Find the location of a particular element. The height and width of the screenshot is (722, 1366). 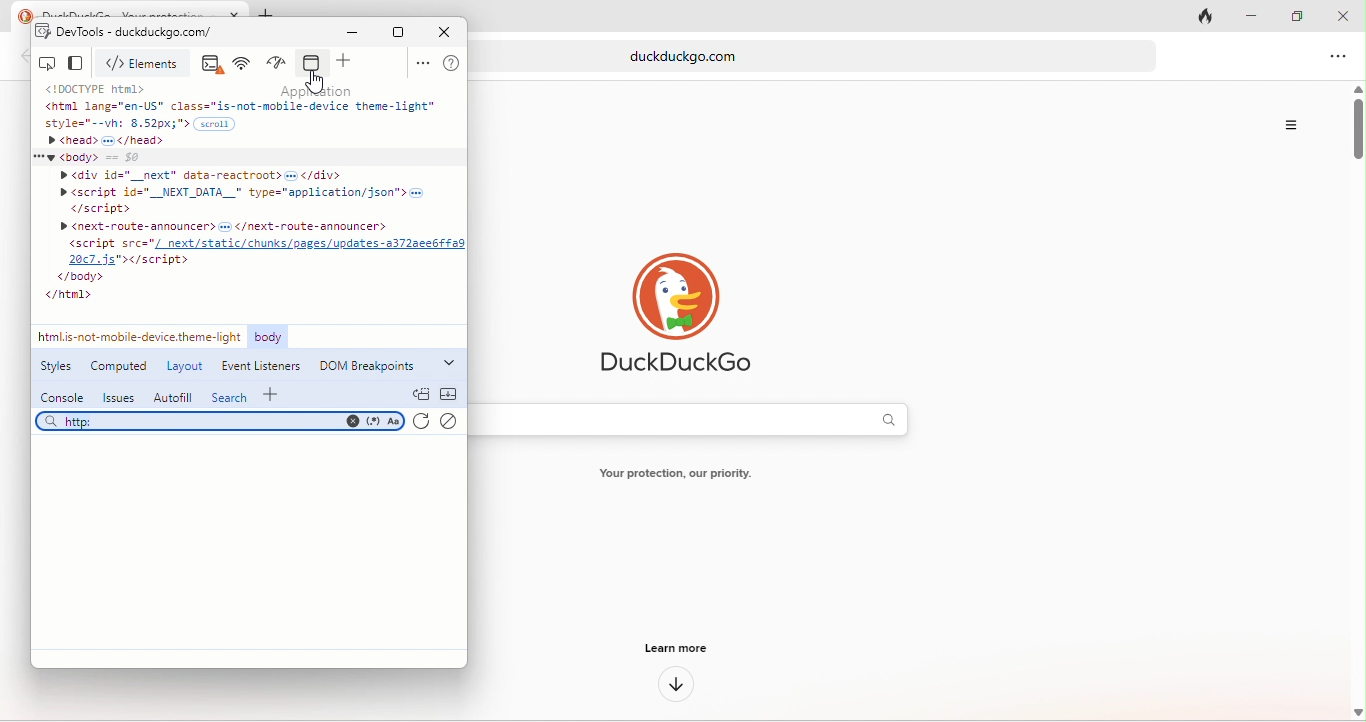

option is located at coordinates (419, 65).